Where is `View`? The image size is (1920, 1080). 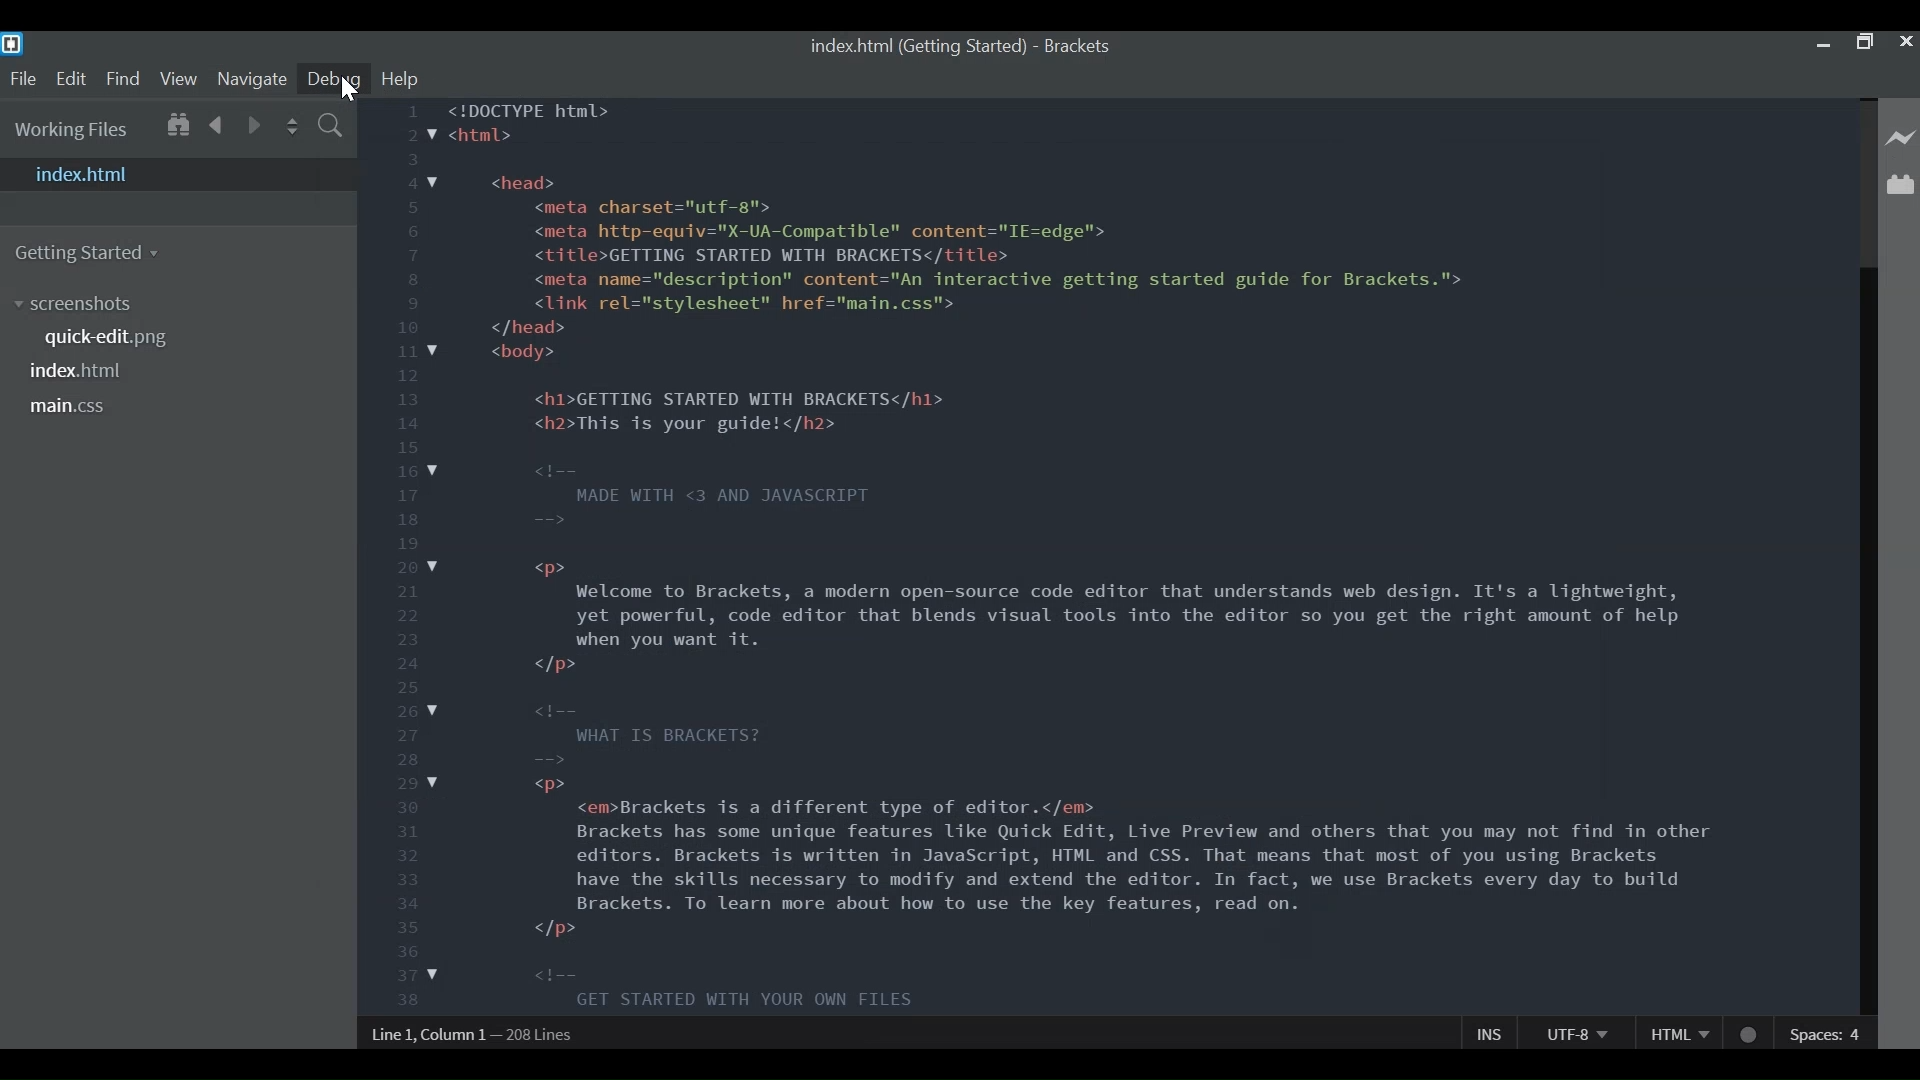 View is located at coordinates (178, 77).